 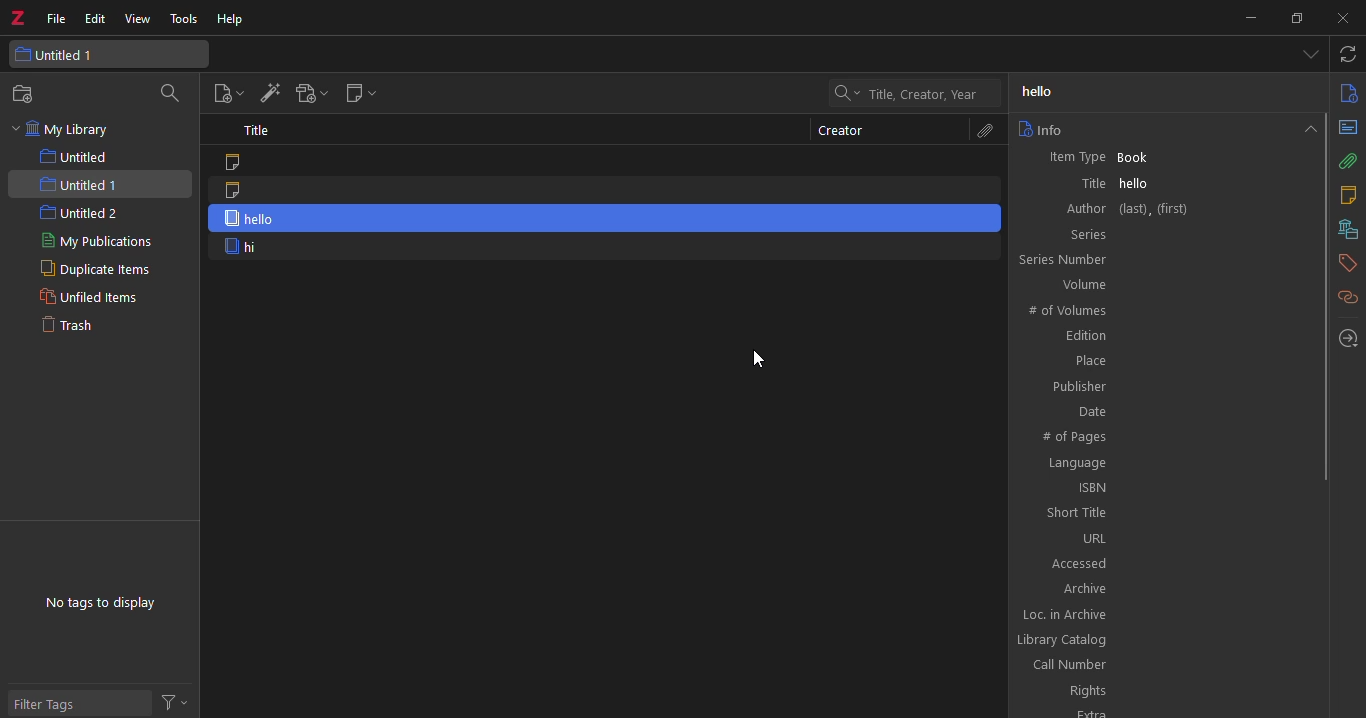 I want to click on series, so click(x=1163, y=233).